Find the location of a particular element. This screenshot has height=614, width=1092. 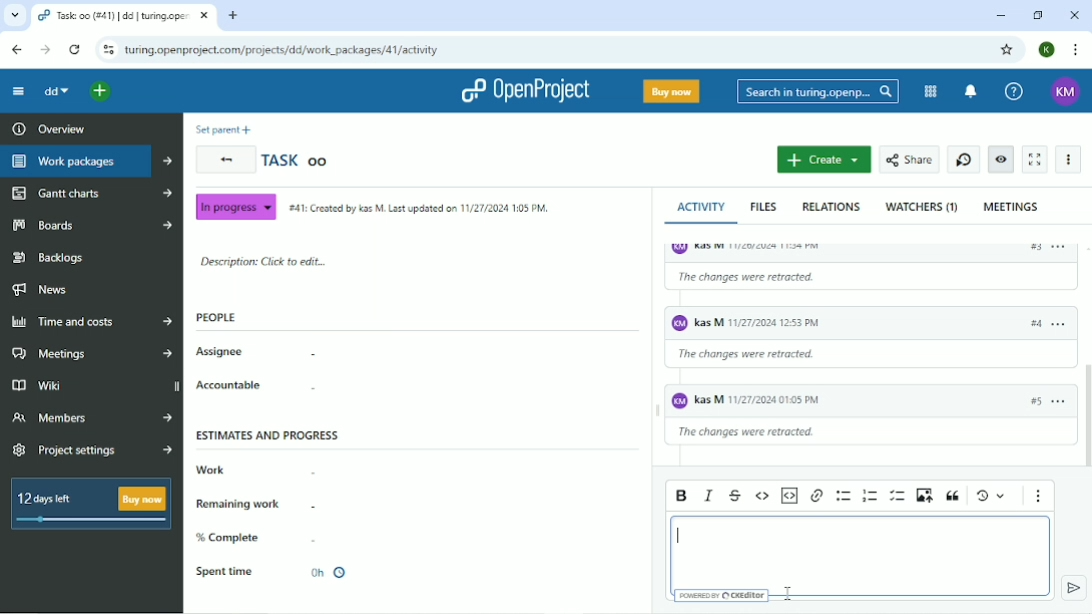

submit comment is located at coordinates (1075, 589).